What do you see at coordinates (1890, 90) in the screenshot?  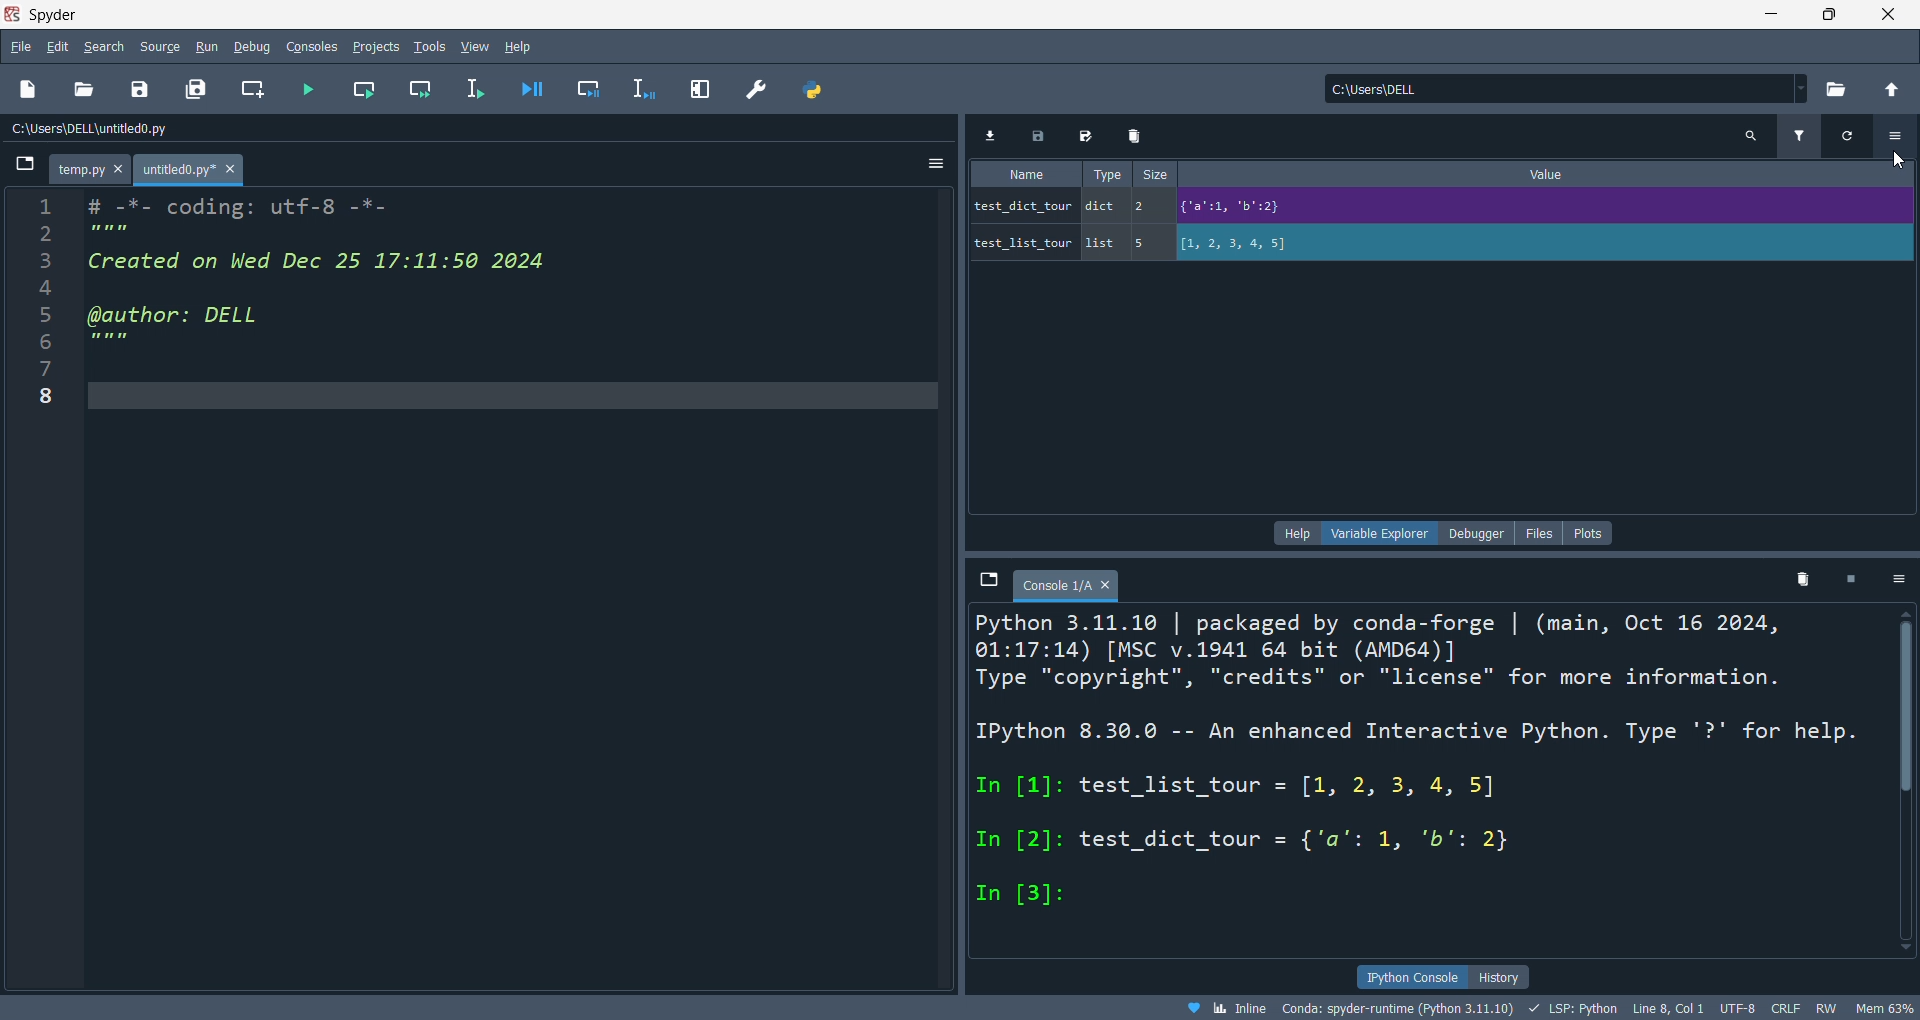 I see `open parent directory` at bounding box center [1890, 90].